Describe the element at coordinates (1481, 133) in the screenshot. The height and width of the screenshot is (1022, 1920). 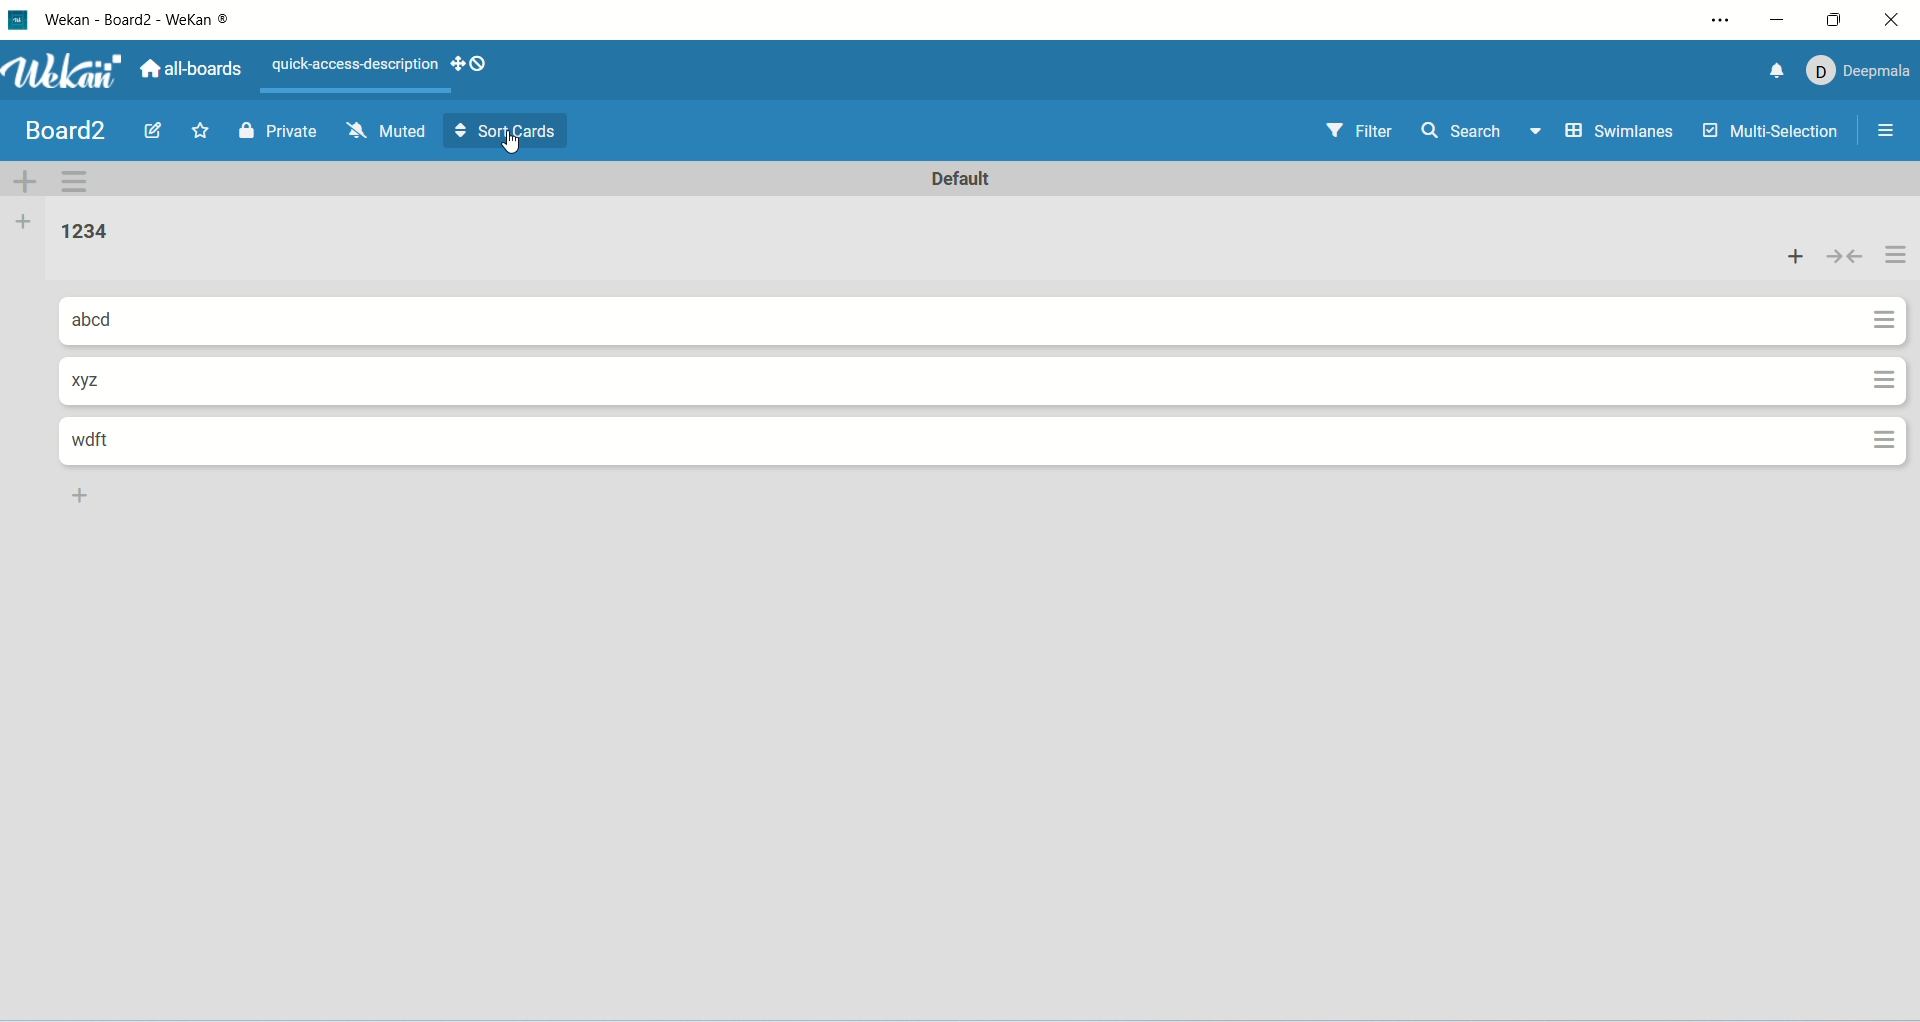
I see `search` at that location.